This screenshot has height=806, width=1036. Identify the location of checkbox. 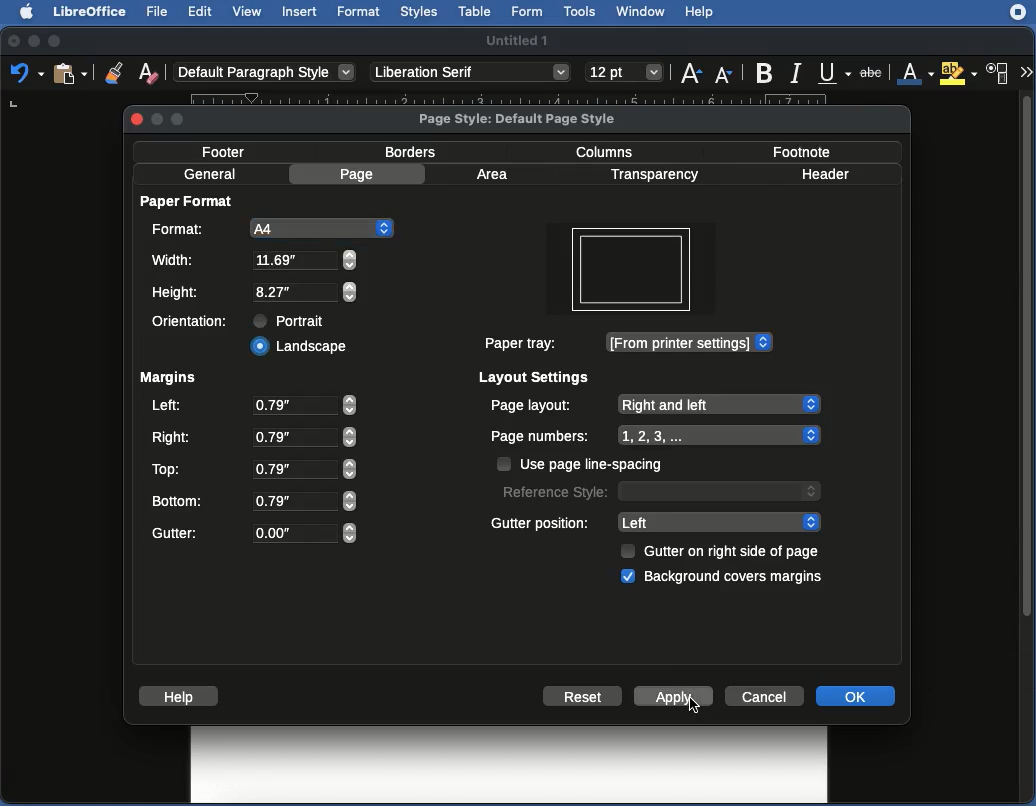
(628, 576).